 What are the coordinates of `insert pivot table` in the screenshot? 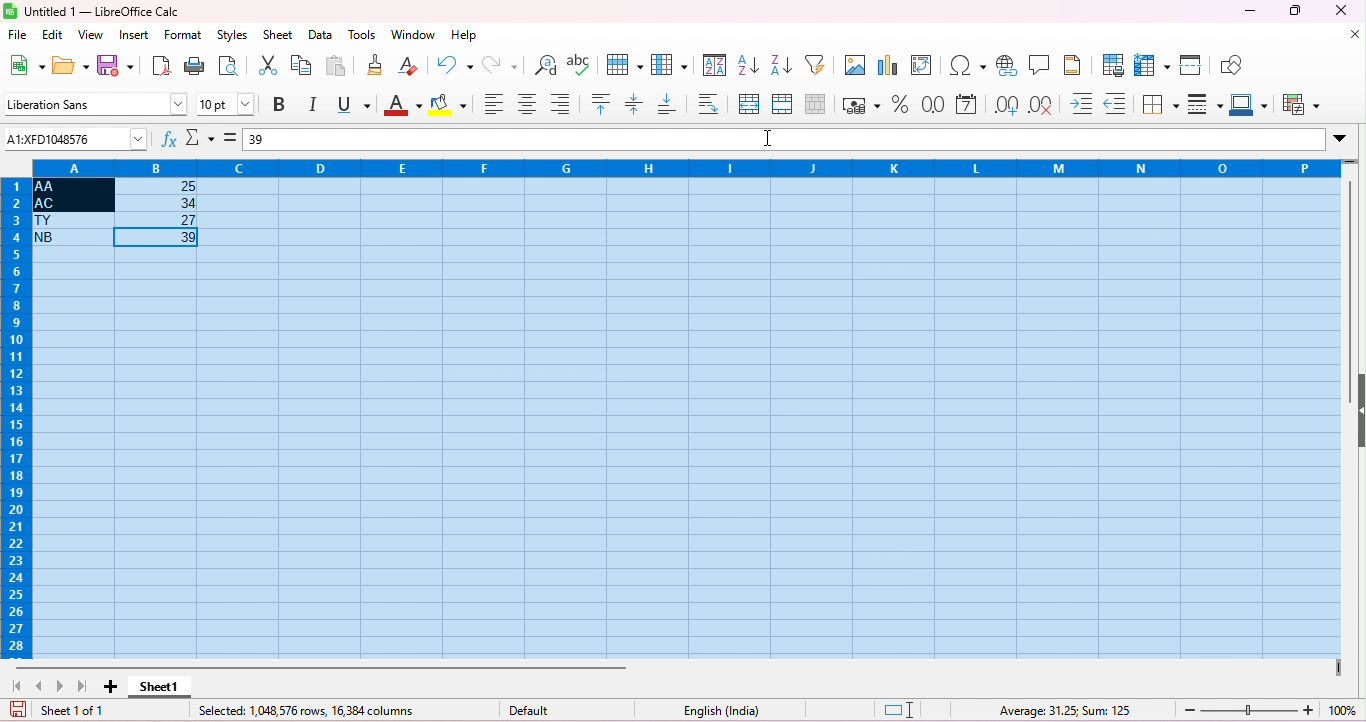 It's located at (925, 64).